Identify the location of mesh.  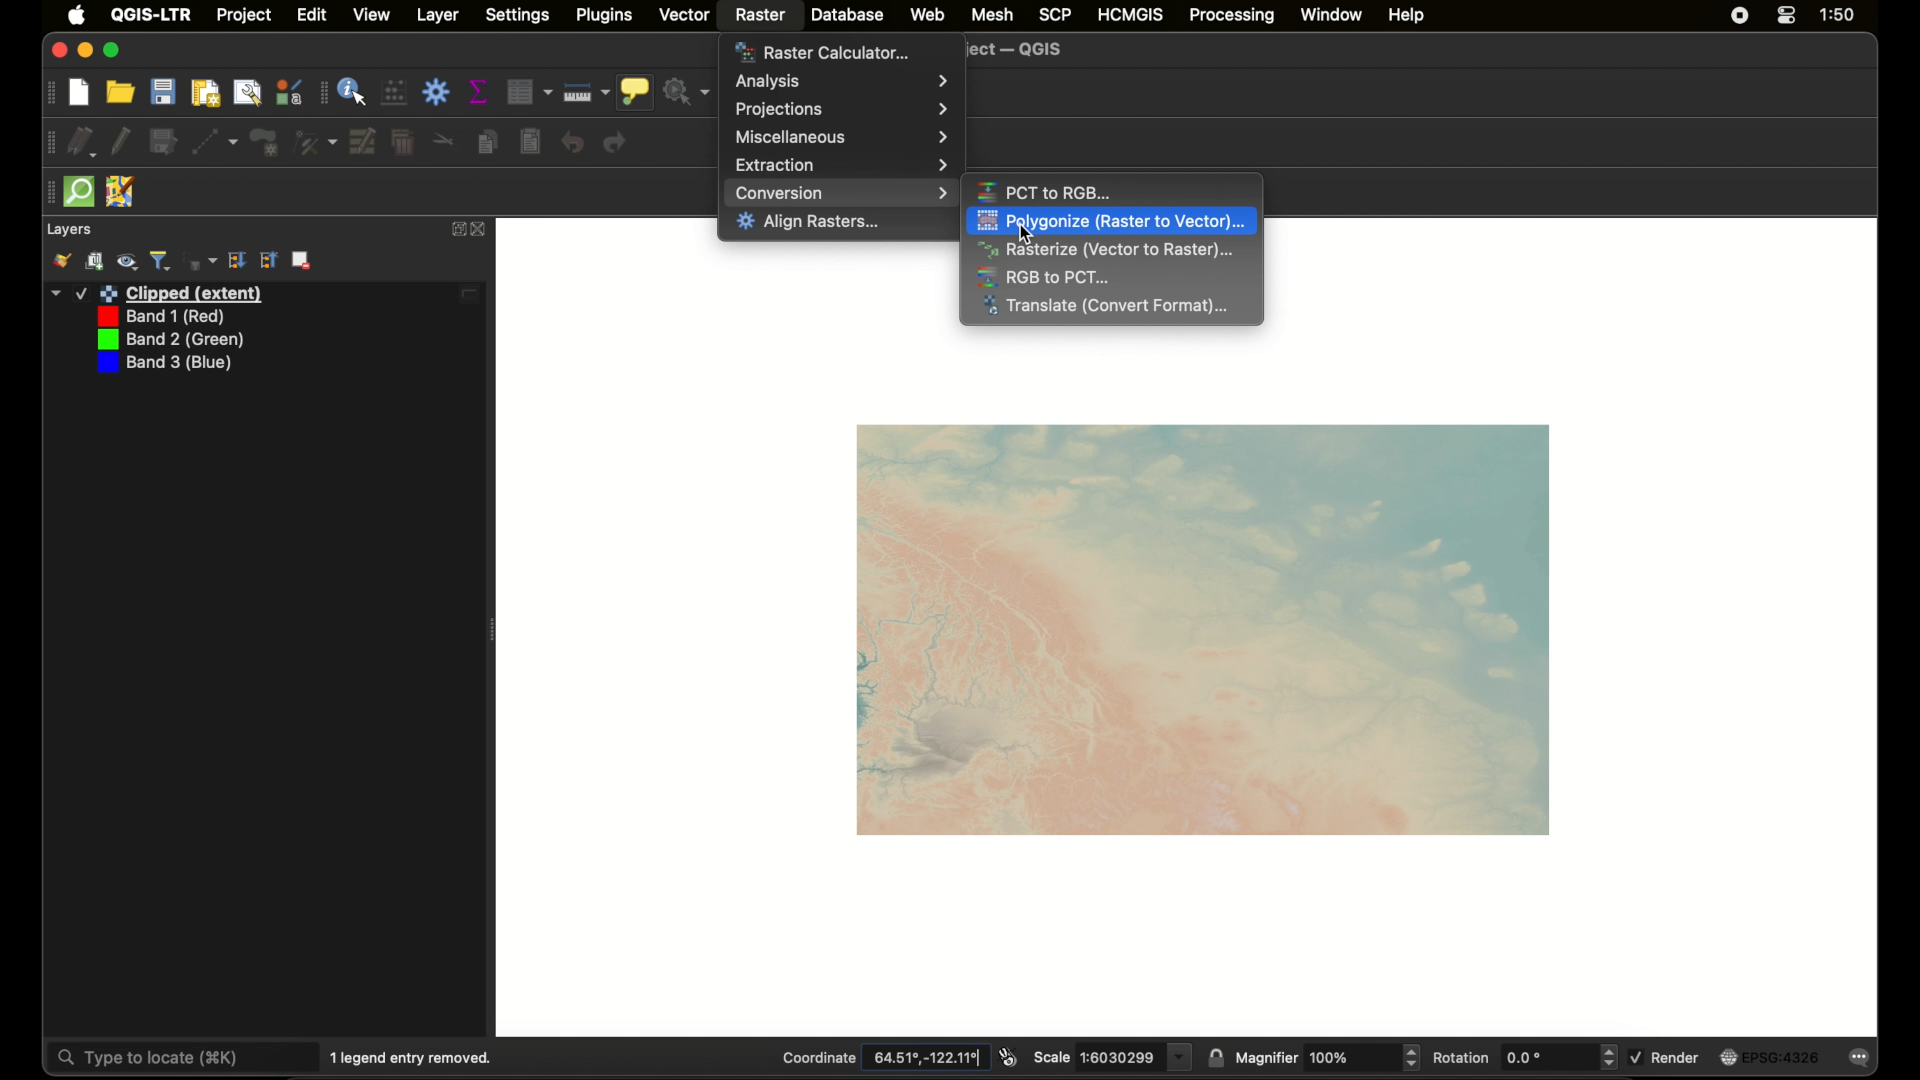
(992, 14).